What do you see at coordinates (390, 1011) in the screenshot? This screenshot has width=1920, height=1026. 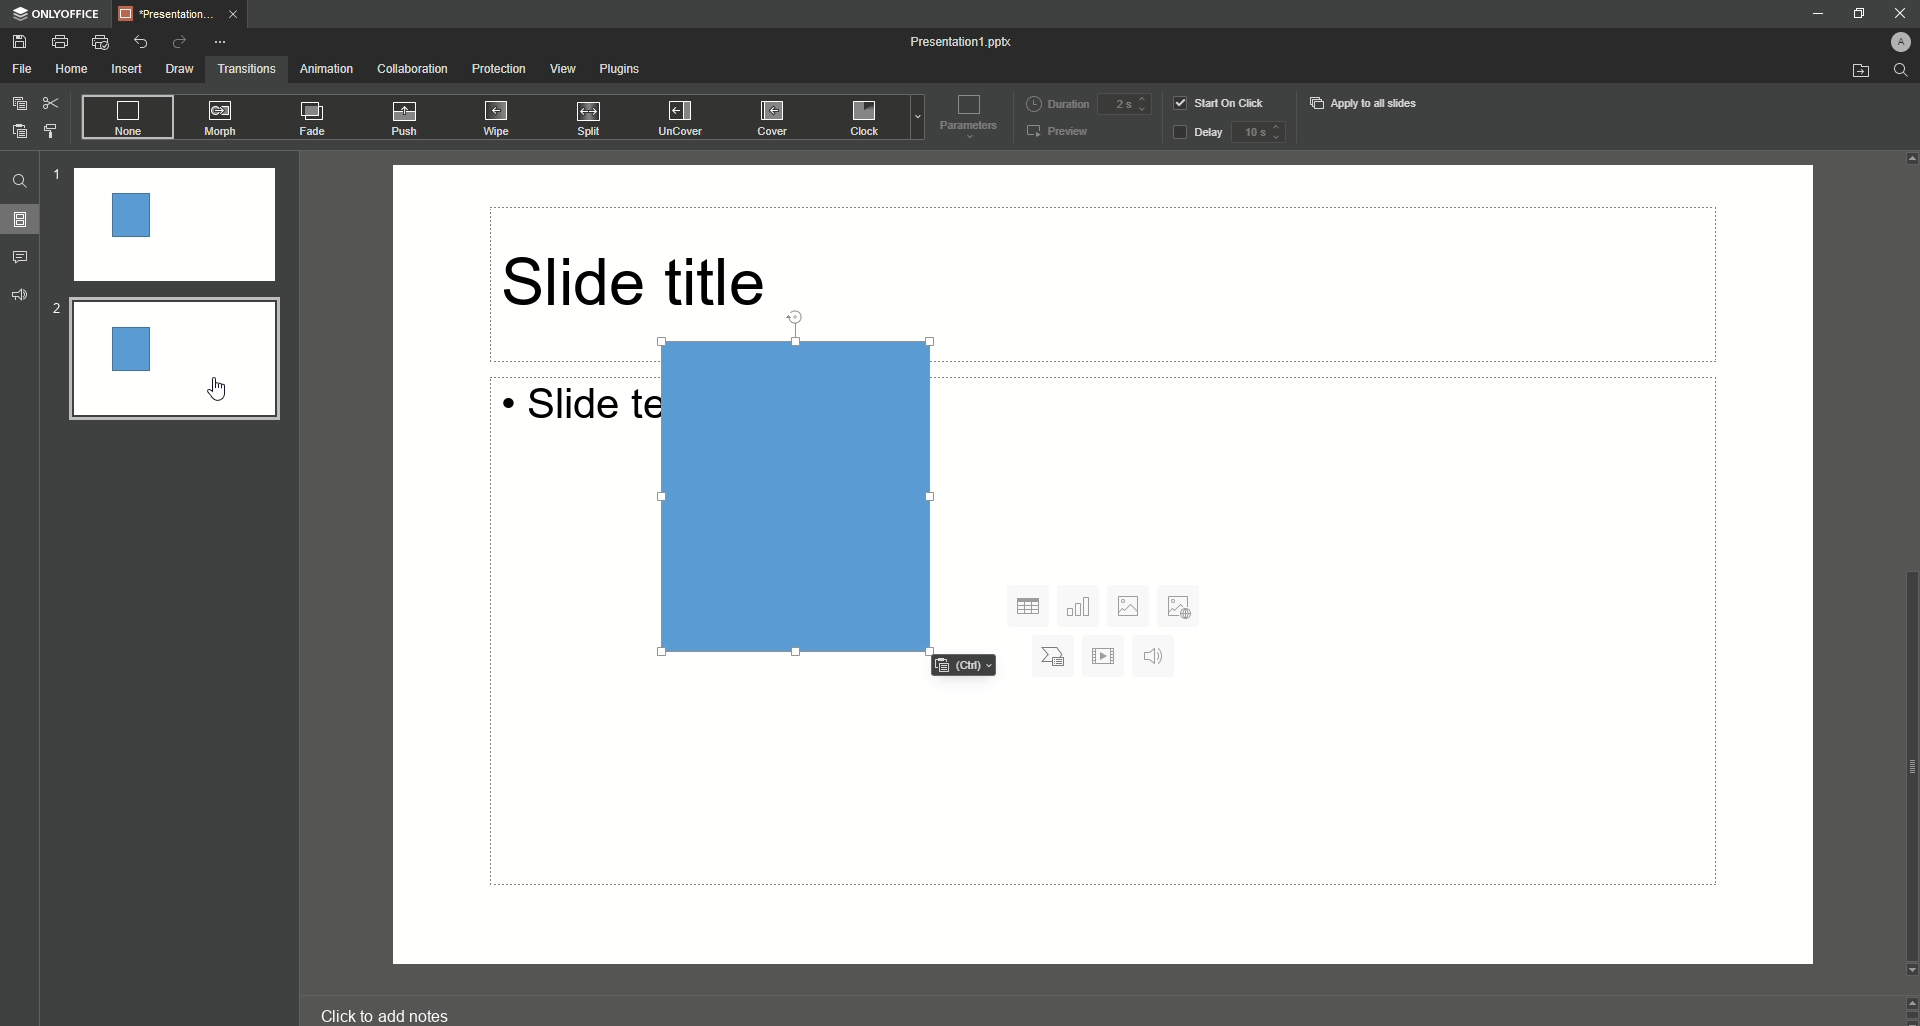 I see `click to add notes` at bounding box center [390, 1011].